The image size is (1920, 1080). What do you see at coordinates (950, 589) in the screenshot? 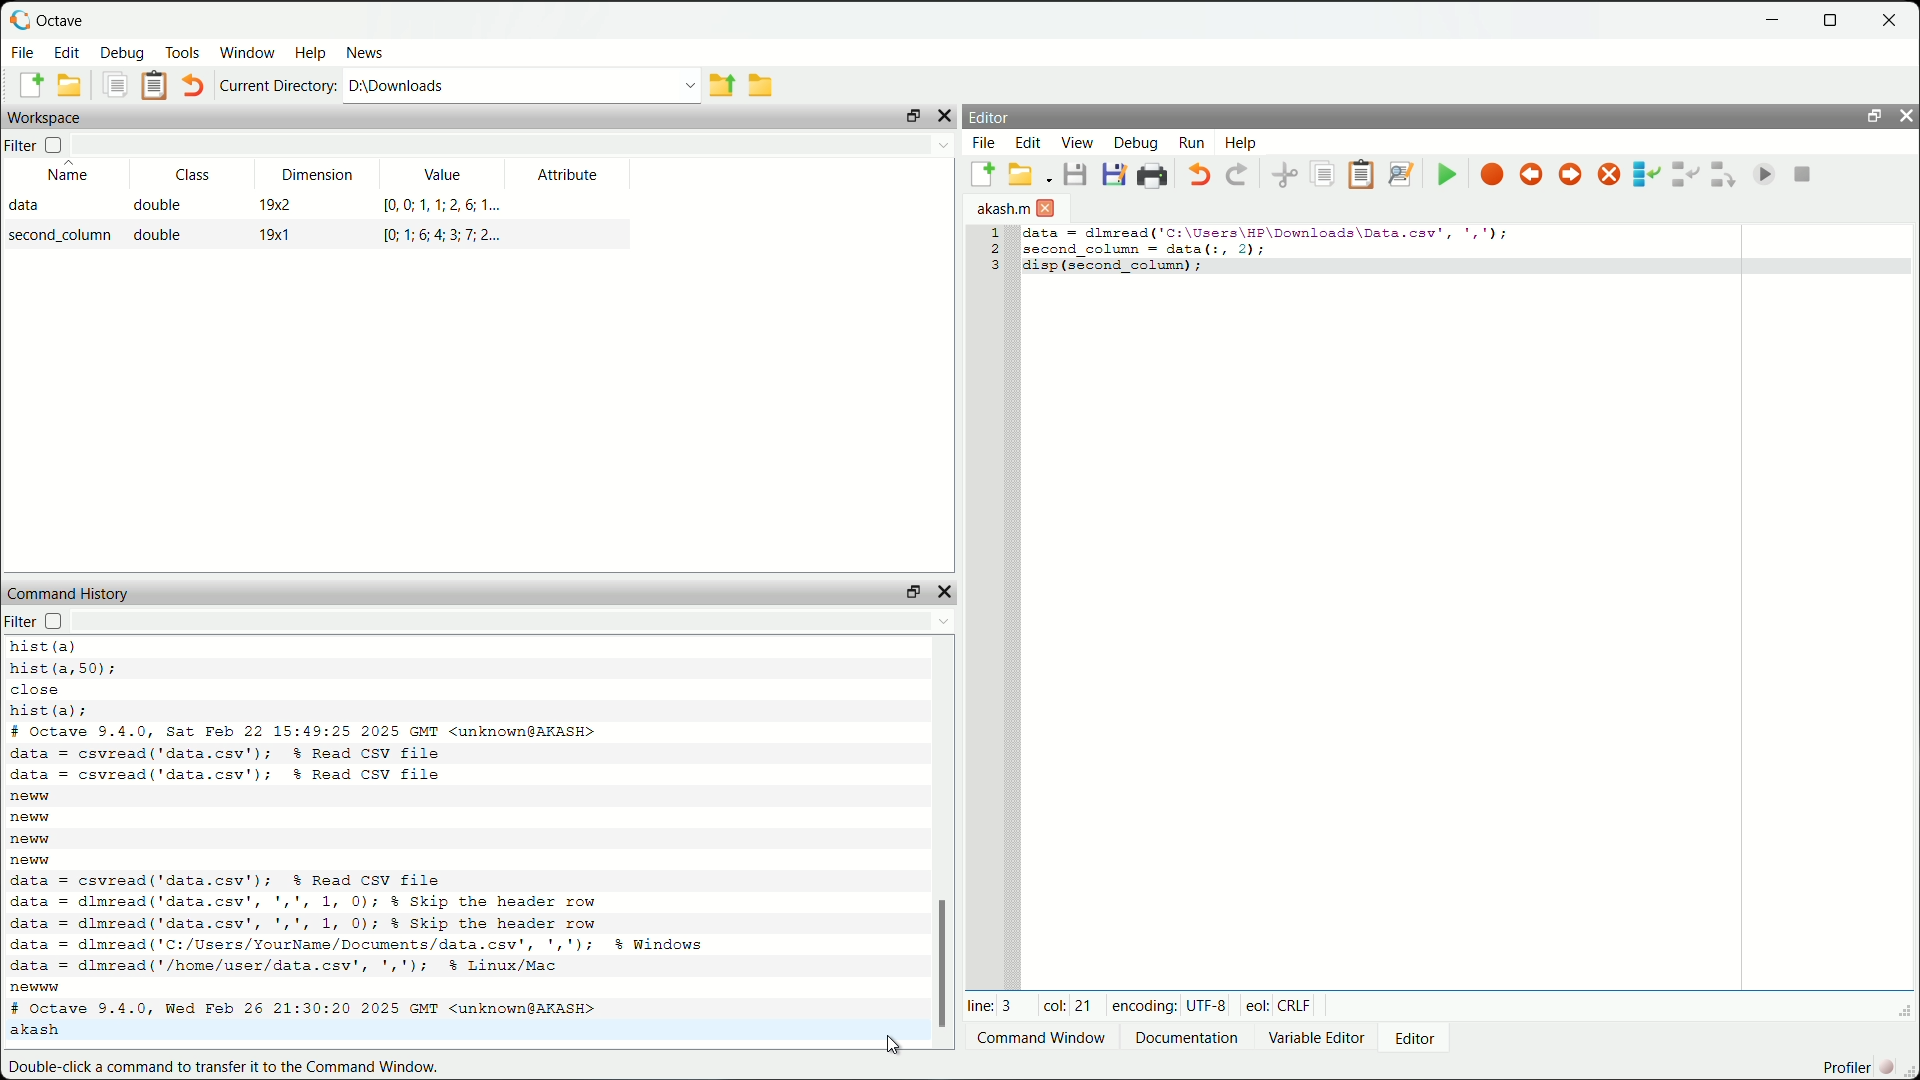
I see `hide widget` at bounding box center [950, 589].